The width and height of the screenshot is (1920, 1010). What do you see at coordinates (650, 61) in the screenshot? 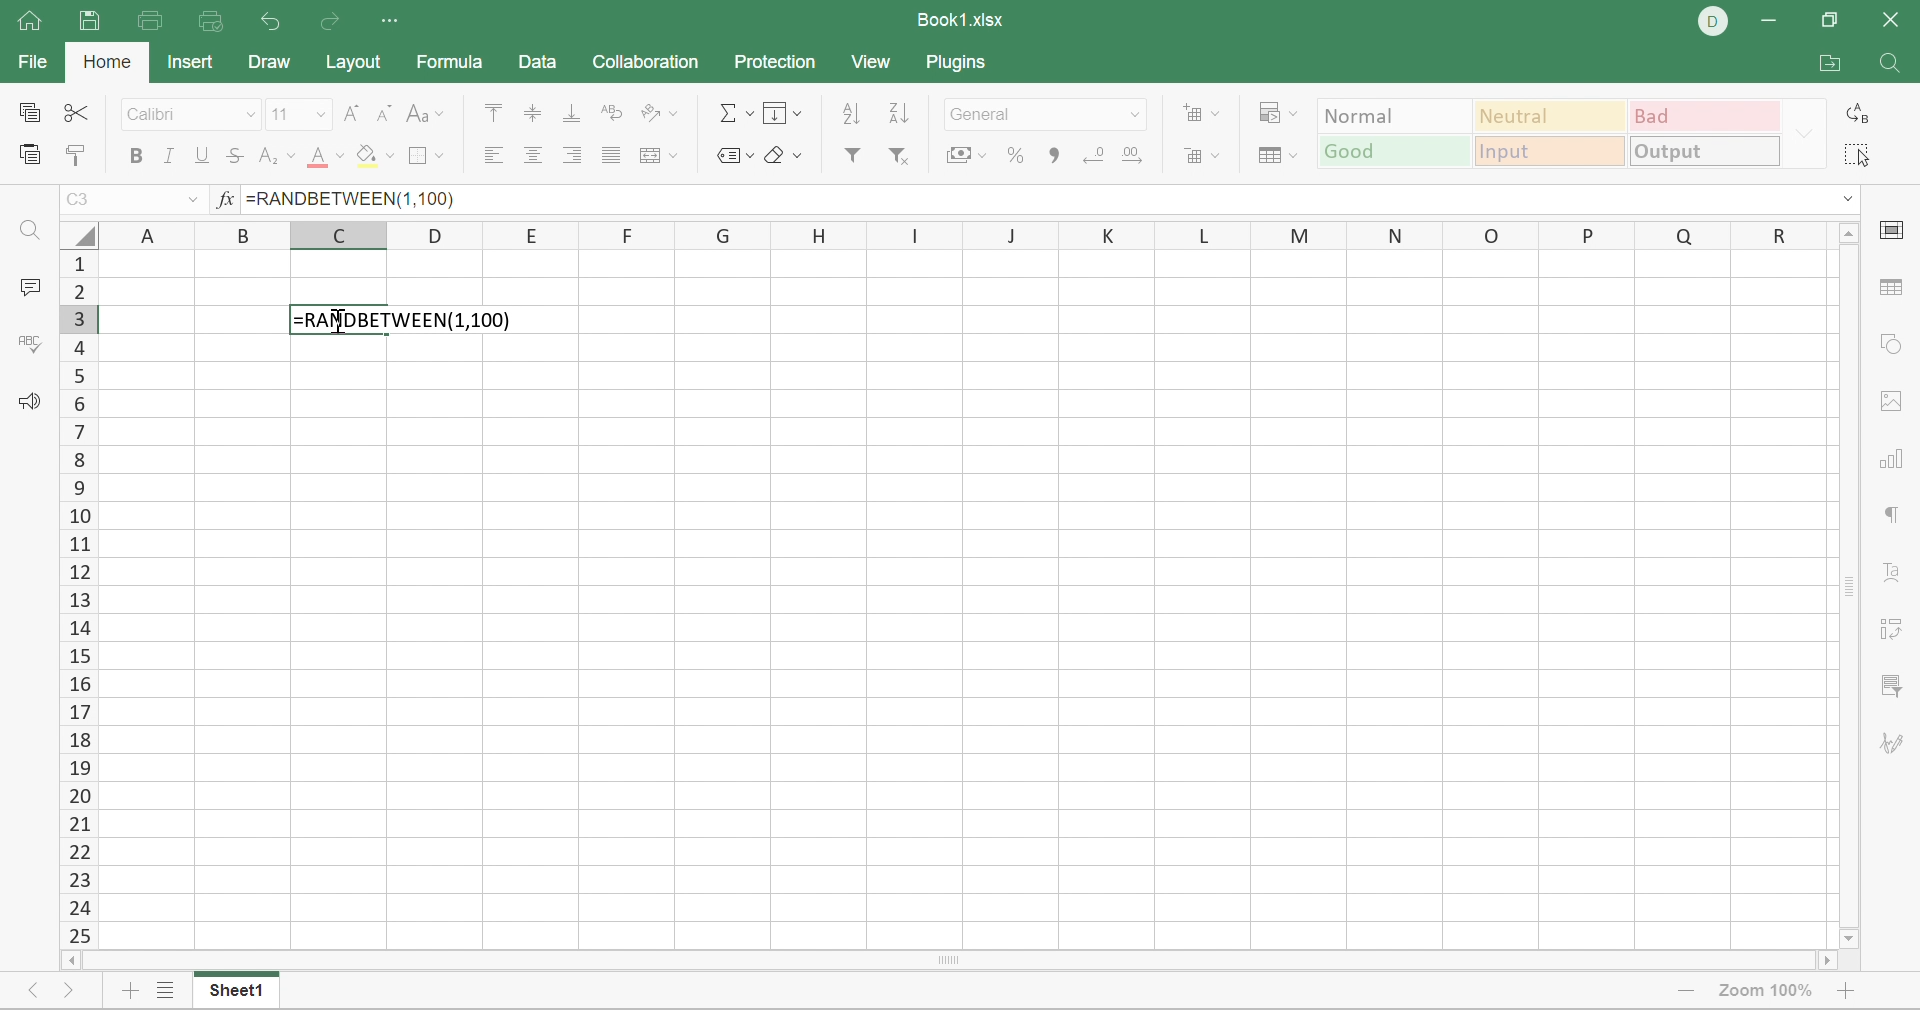
I see `Collaboration` at bounding box center [650, 61].